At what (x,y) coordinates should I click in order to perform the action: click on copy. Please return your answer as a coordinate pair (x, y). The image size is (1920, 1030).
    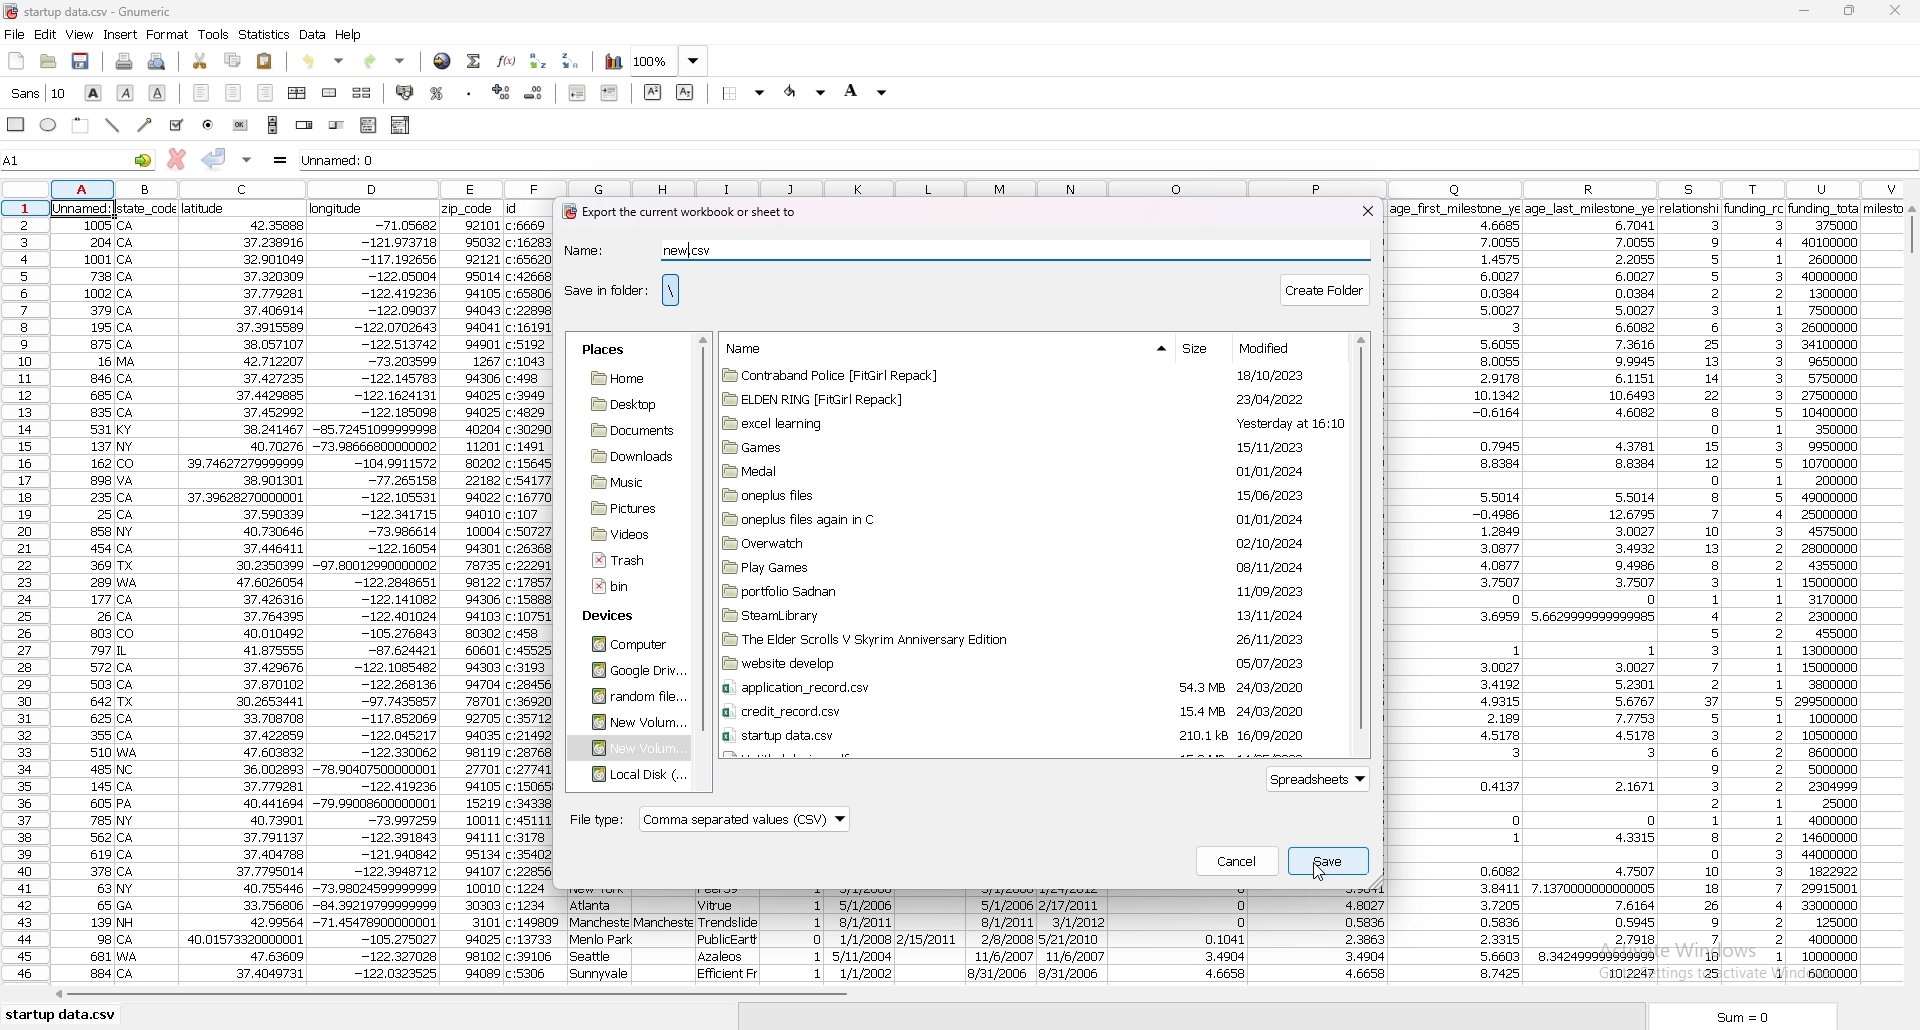
    Looking at the image, I should click on (233, 61).